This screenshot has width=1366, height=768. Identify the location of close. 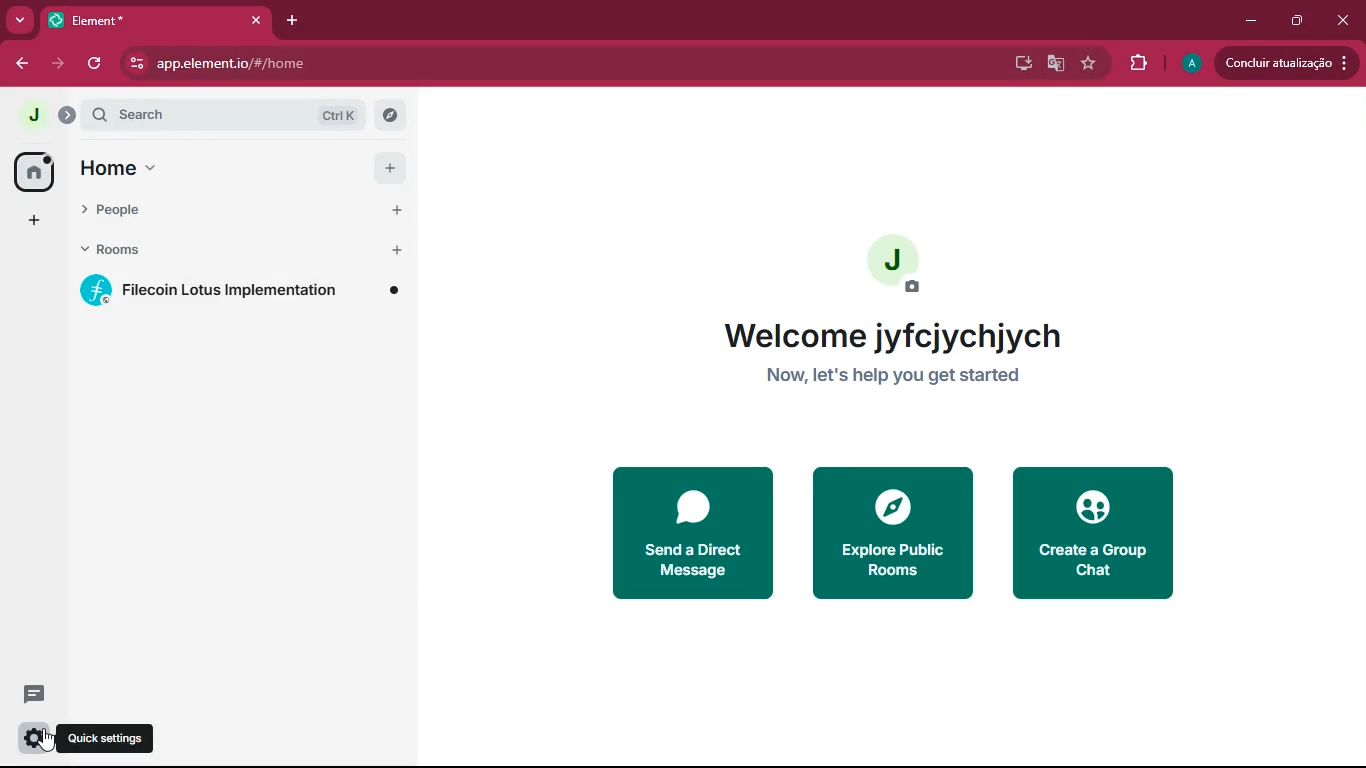
(255, 21).